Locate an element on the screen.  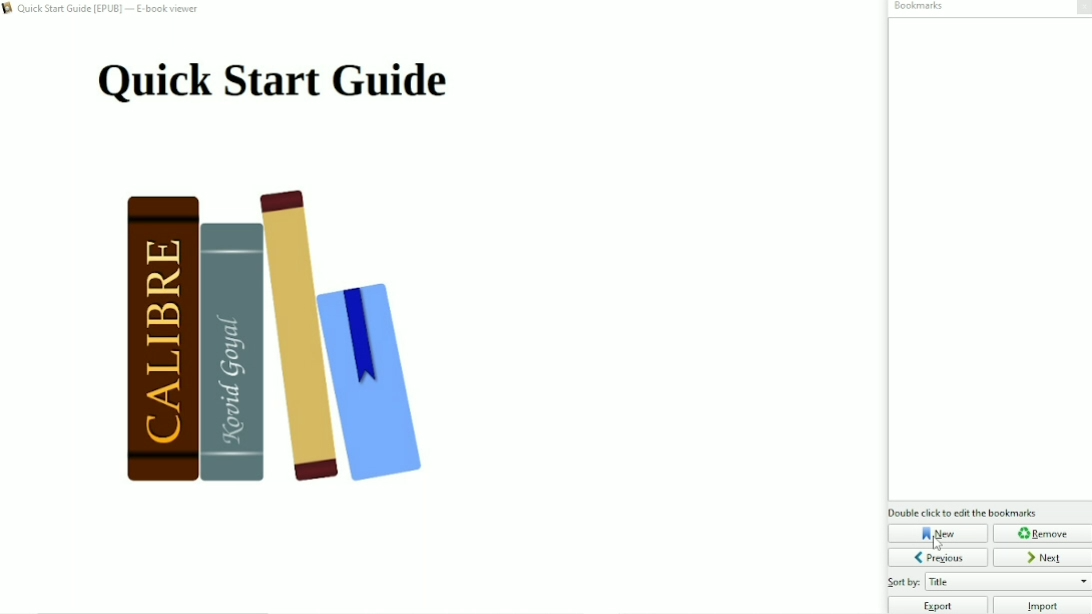
Remove is located at coordinates (1042, 533).